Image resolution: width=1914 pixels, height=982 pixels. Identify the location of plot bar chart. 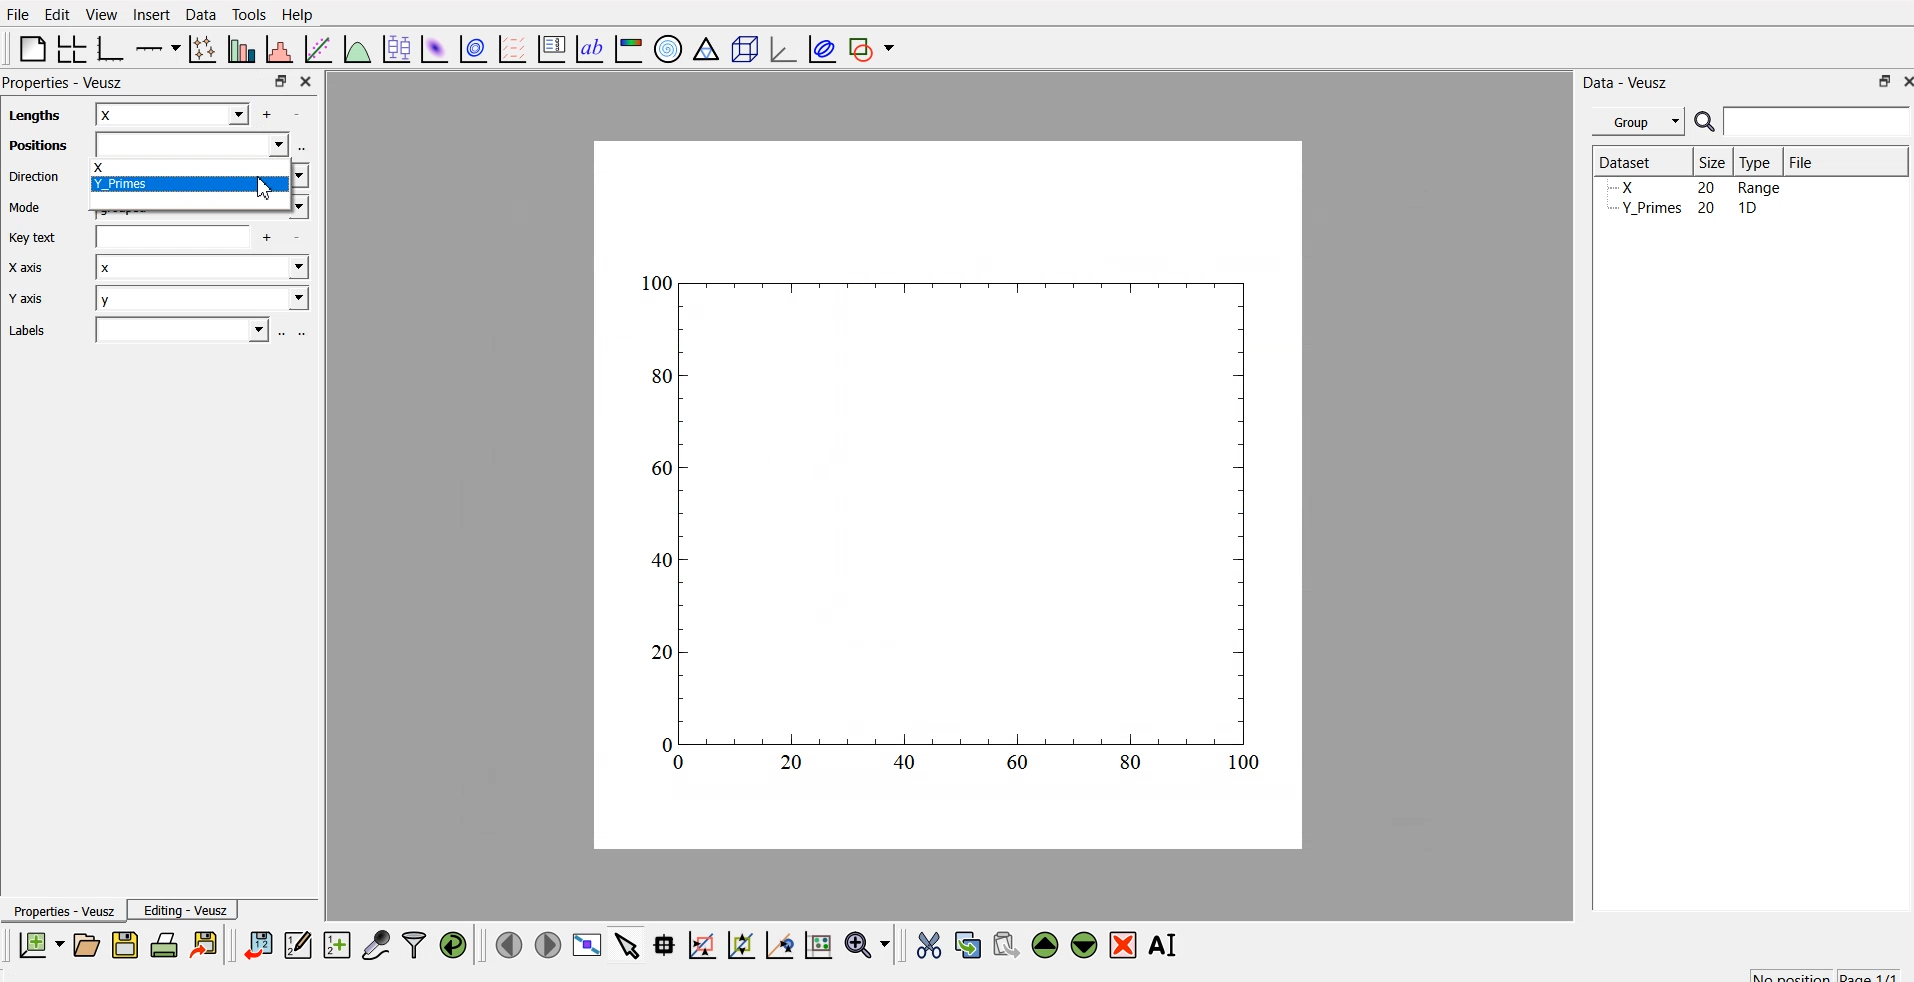
(239, 51).